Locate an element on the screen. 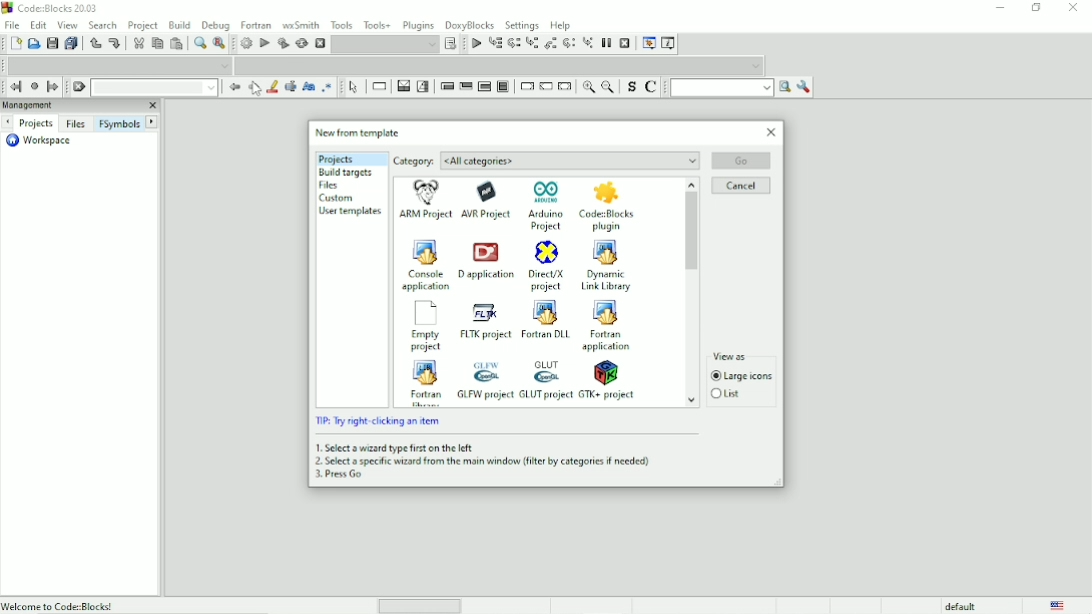 This screenshot has height=614, width=1092. Language is located at coordinates (1058, 605).